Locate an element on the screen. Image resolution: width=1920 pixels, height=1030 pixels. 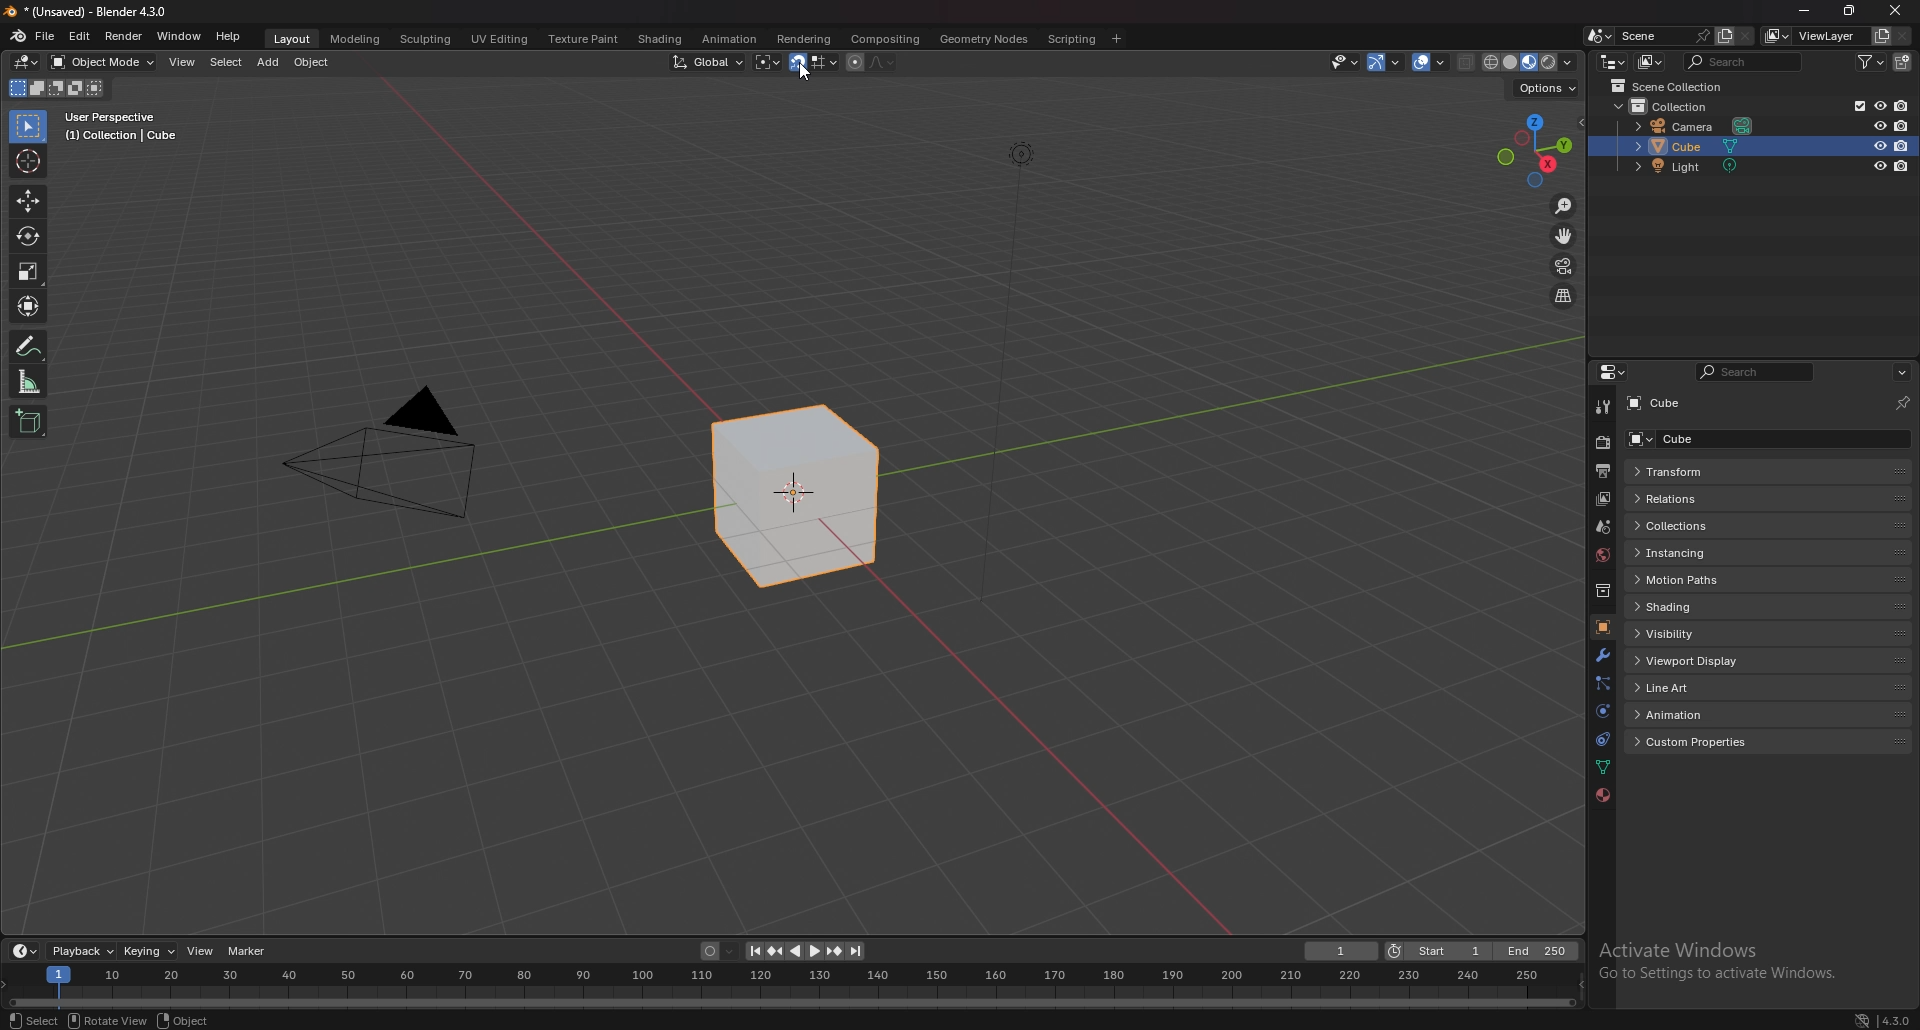
collections is located at coordinates (1696, 526).